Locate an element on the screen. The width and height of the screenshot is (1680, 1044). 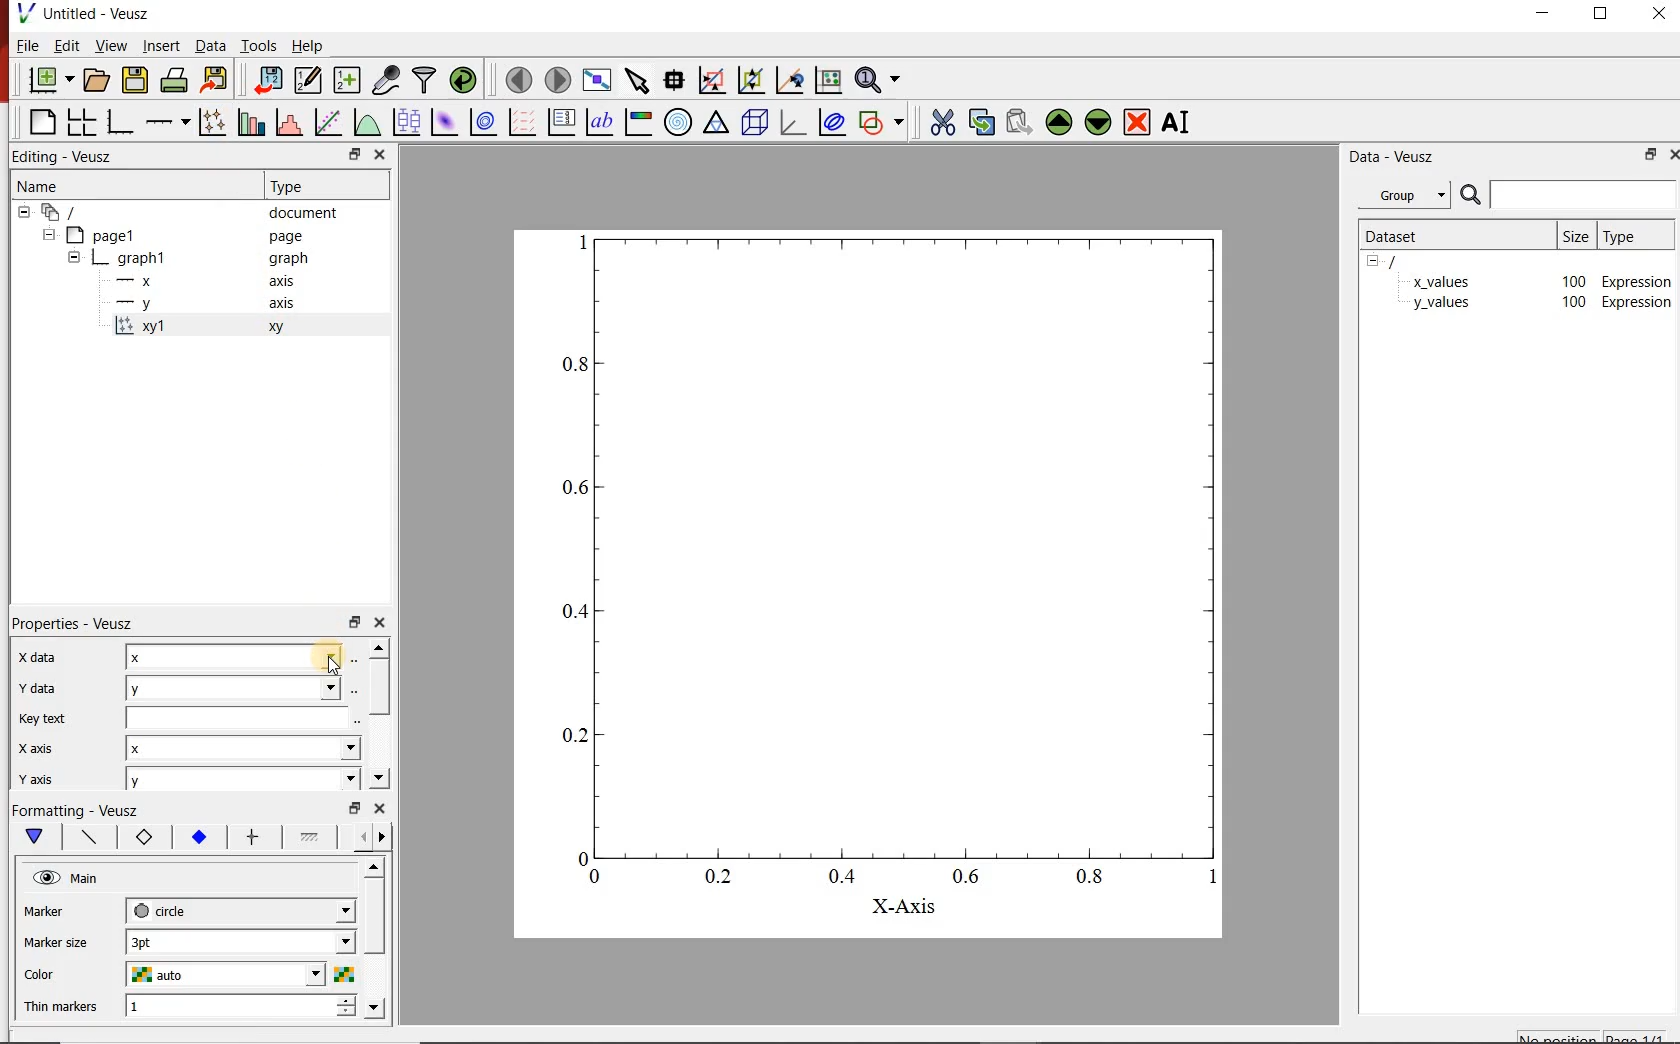
input key text is located at coordinates (237, 717).